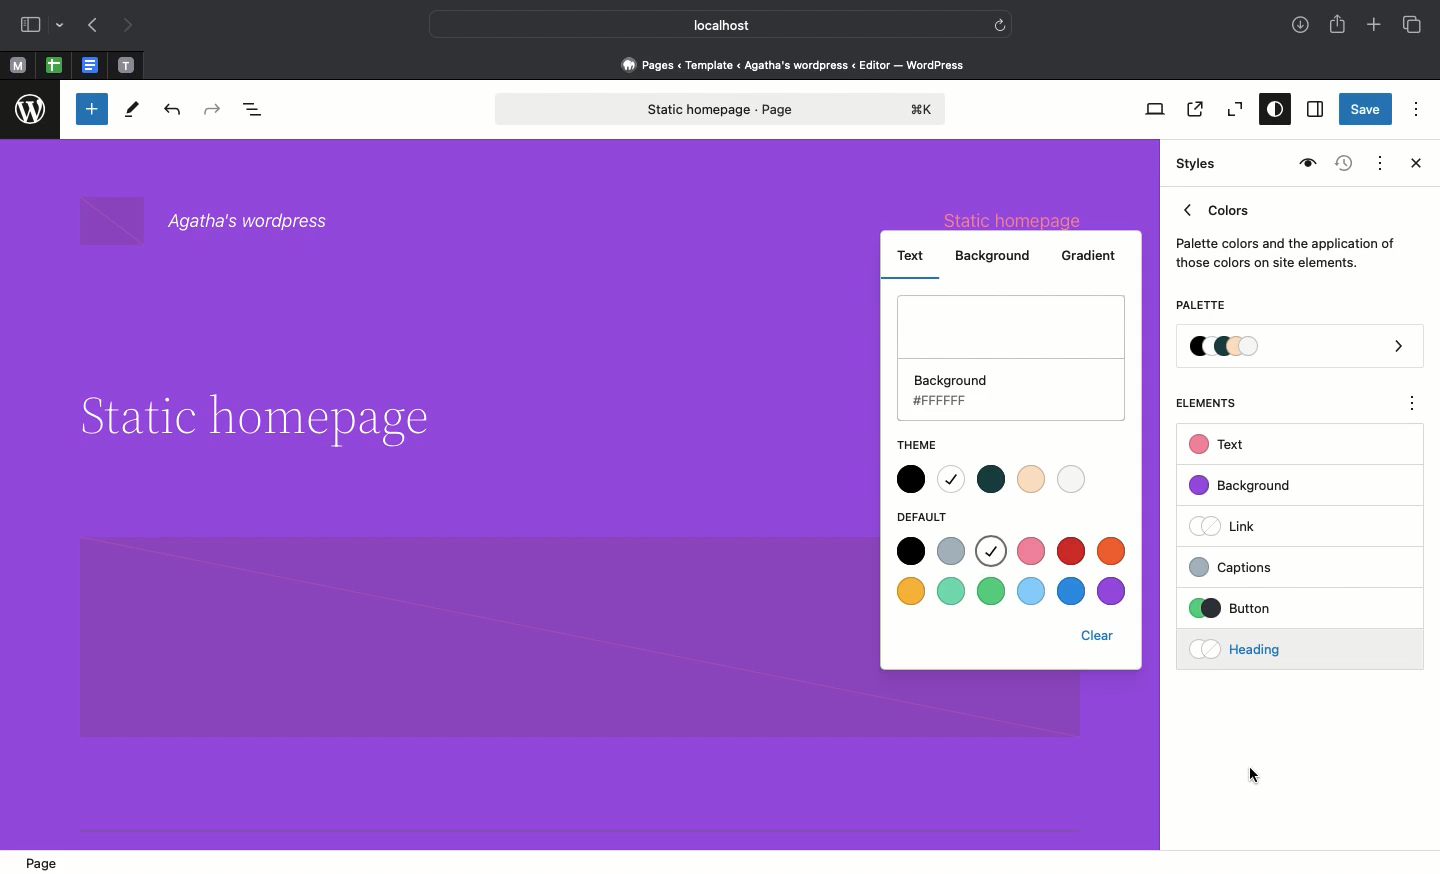 This screenshot has height=874, width=1440. Describe the element at coordinates (1017, 218) in the screenshot. I see `static homepage` at that location.